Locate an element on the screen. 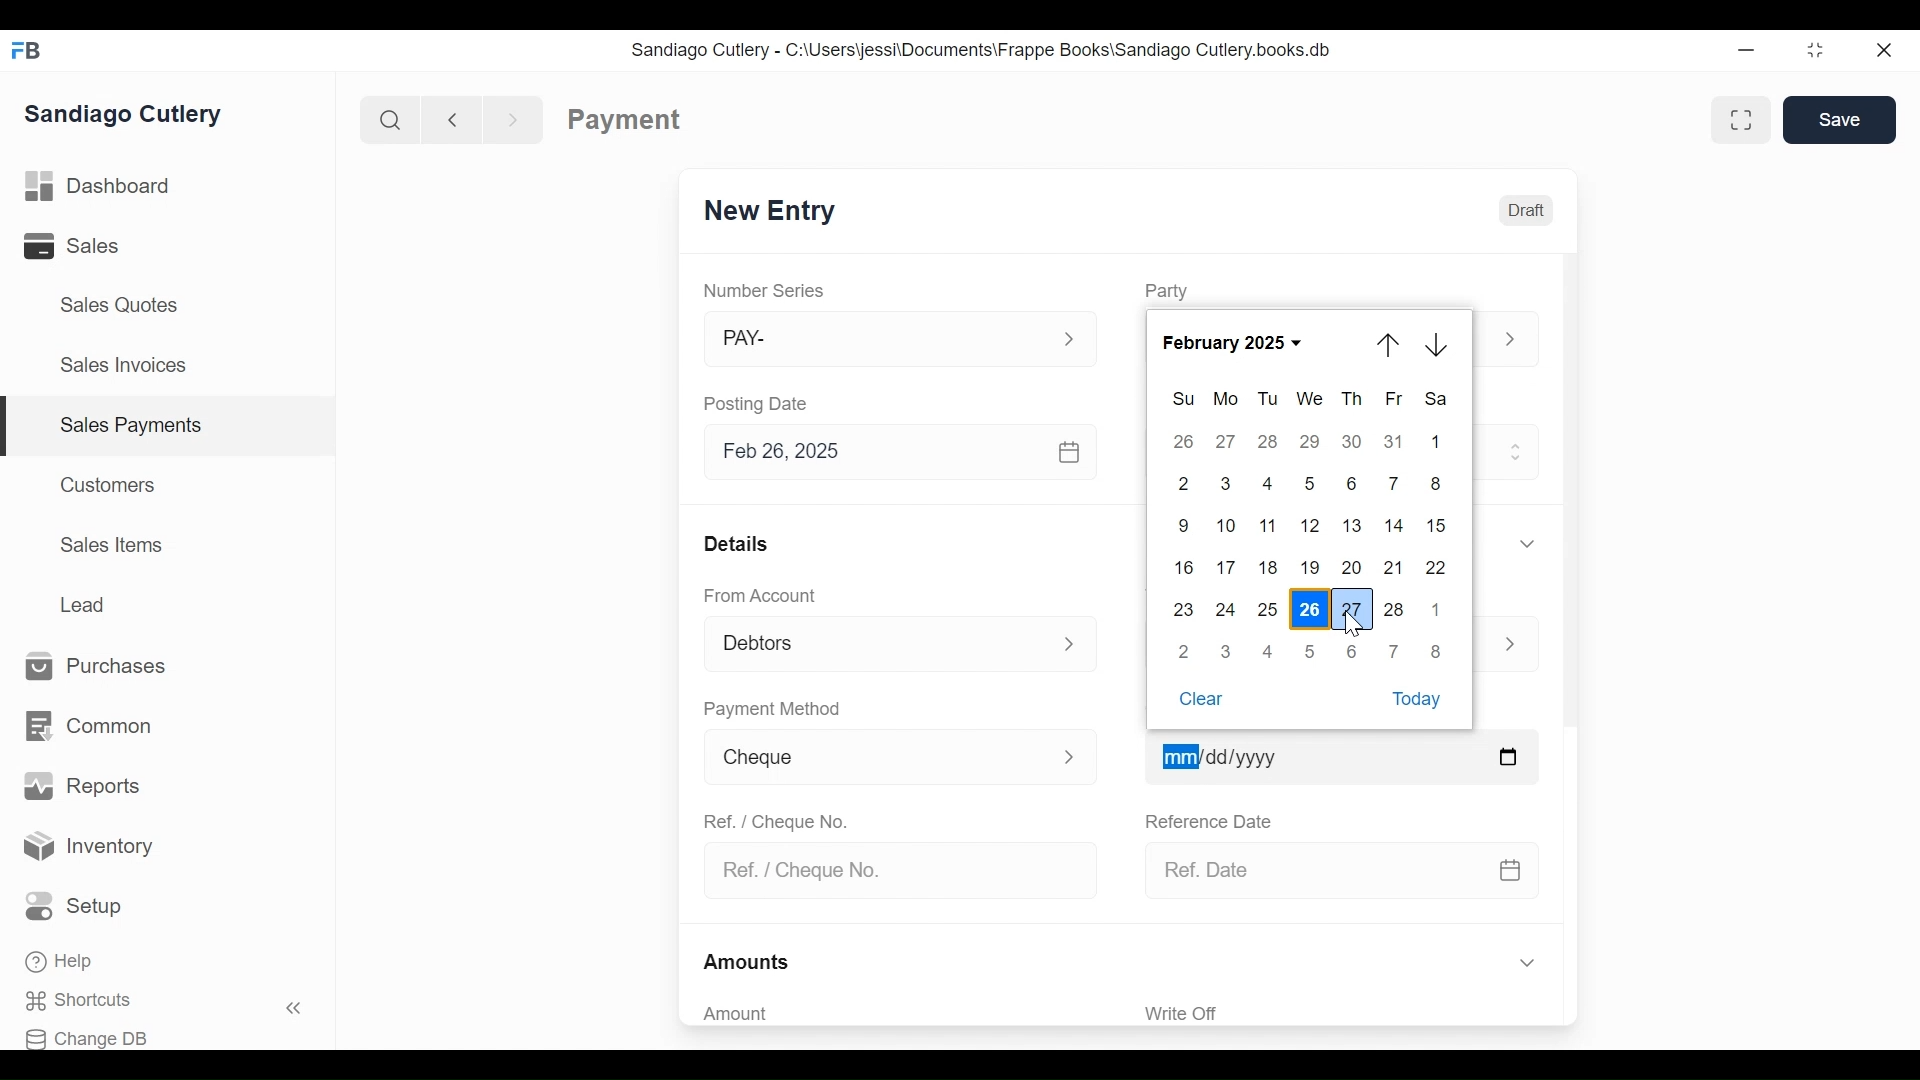 This screenshot has width=1920, height=1080. Navigate forward is located at coordinates (514, 118).